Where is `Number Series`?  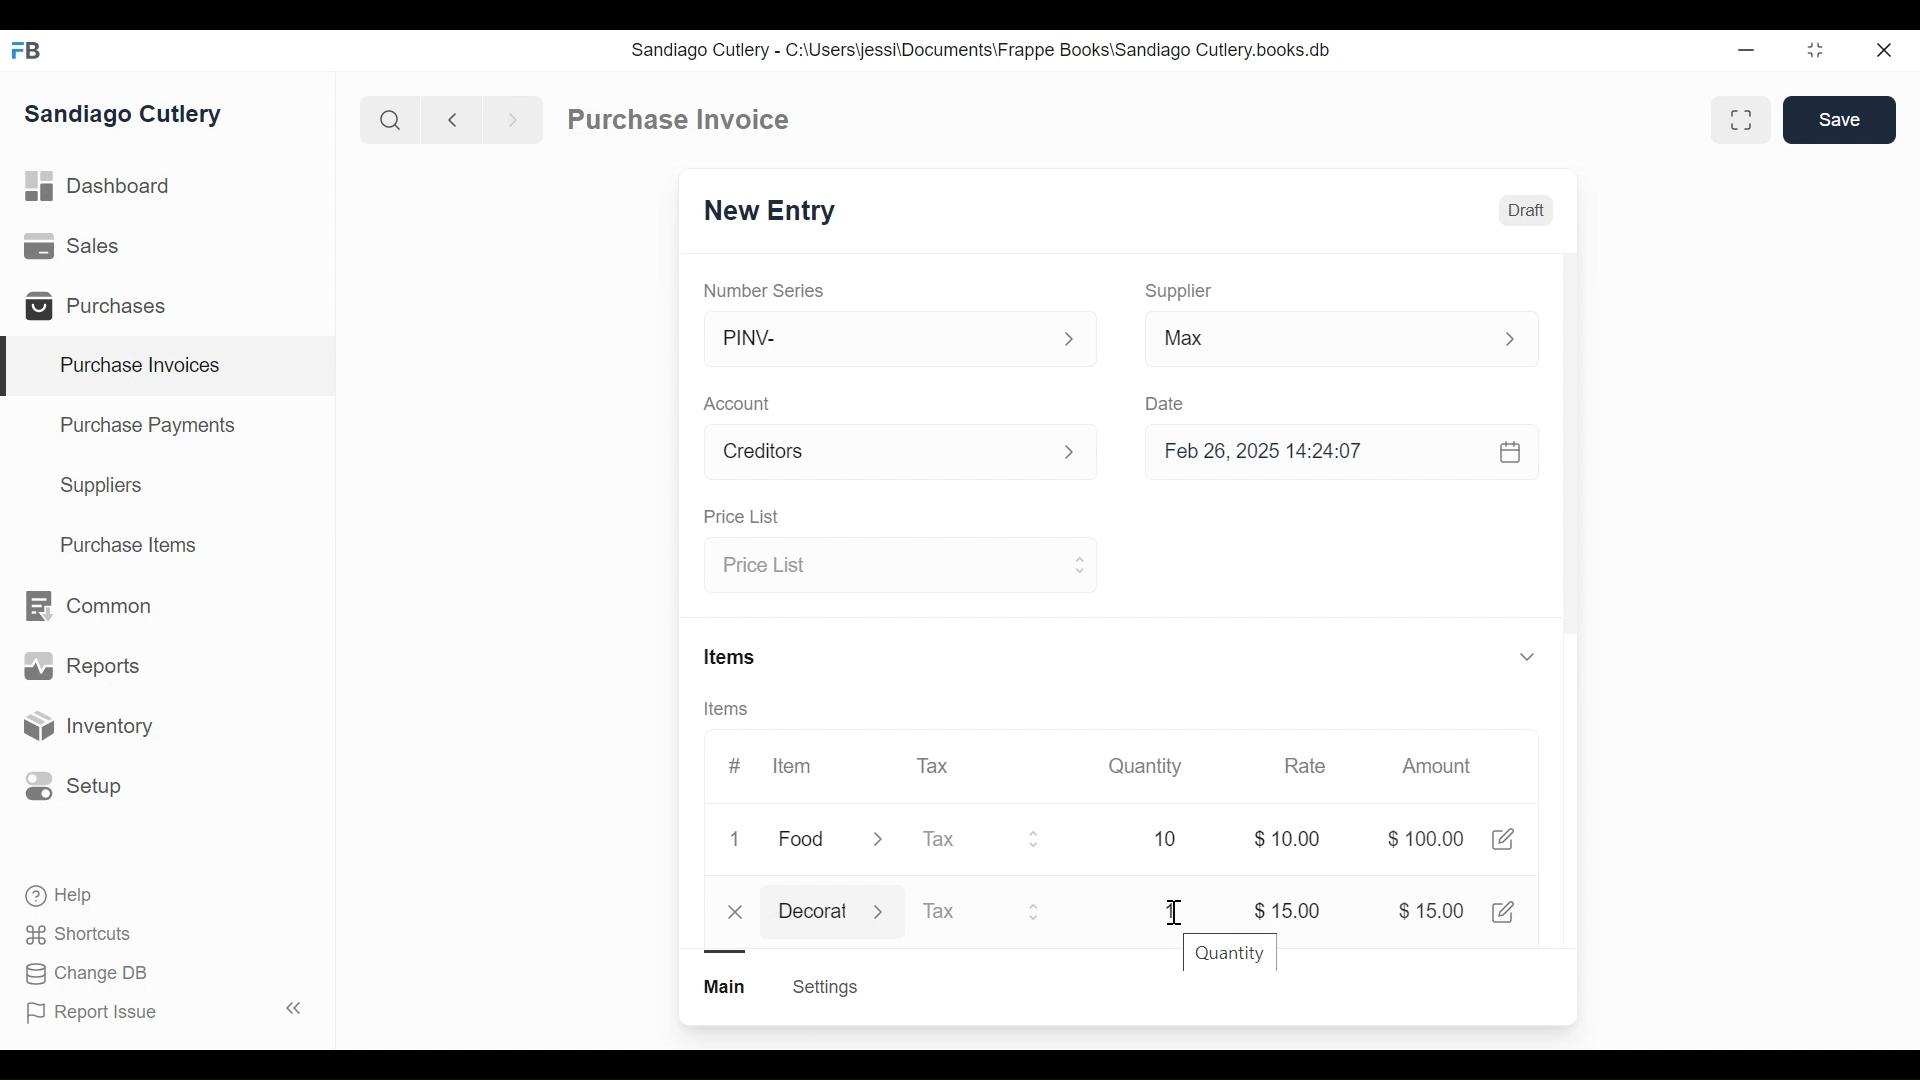 Number Series is located at coordinates (766, 290).